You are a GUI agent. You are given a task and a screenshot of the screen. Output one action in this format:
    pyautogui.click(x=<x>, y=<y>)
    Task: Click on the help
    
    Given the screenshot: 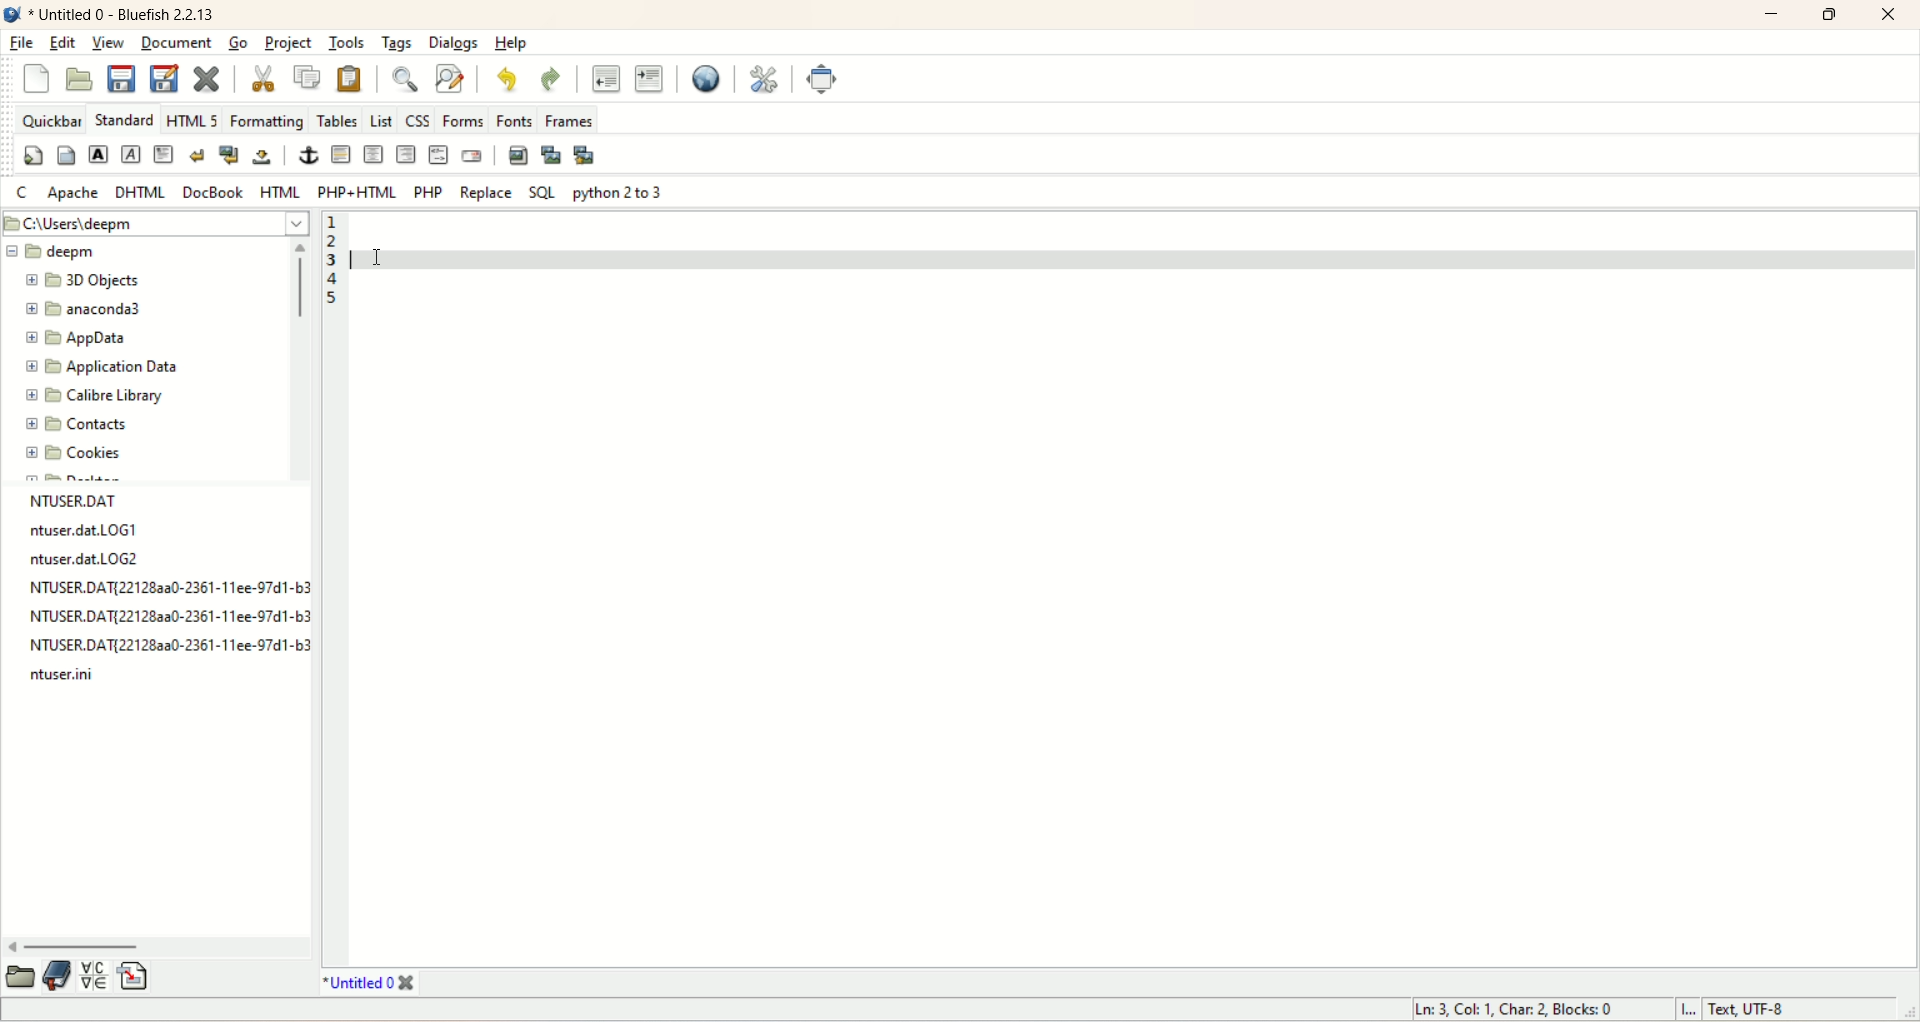 What is the action you would take?
    pyautogui.click(x=510, y=43)
    